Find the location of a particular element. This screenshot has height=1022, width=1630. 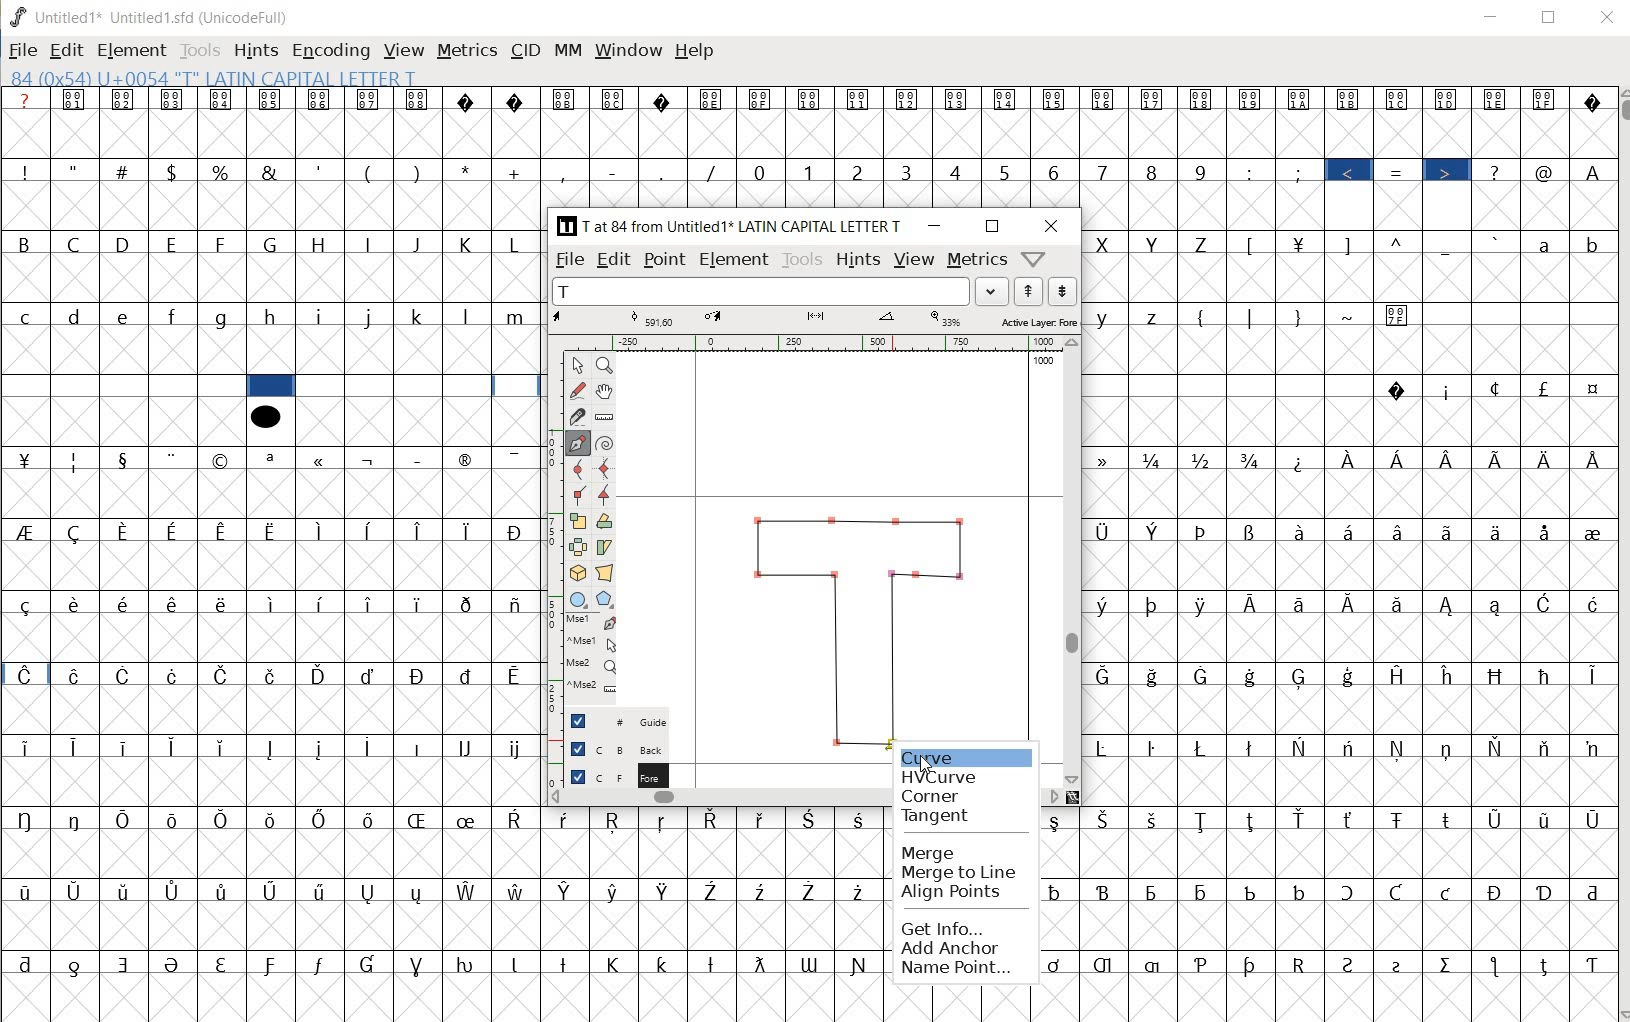

Symbol is located at coordinates (25, 458).